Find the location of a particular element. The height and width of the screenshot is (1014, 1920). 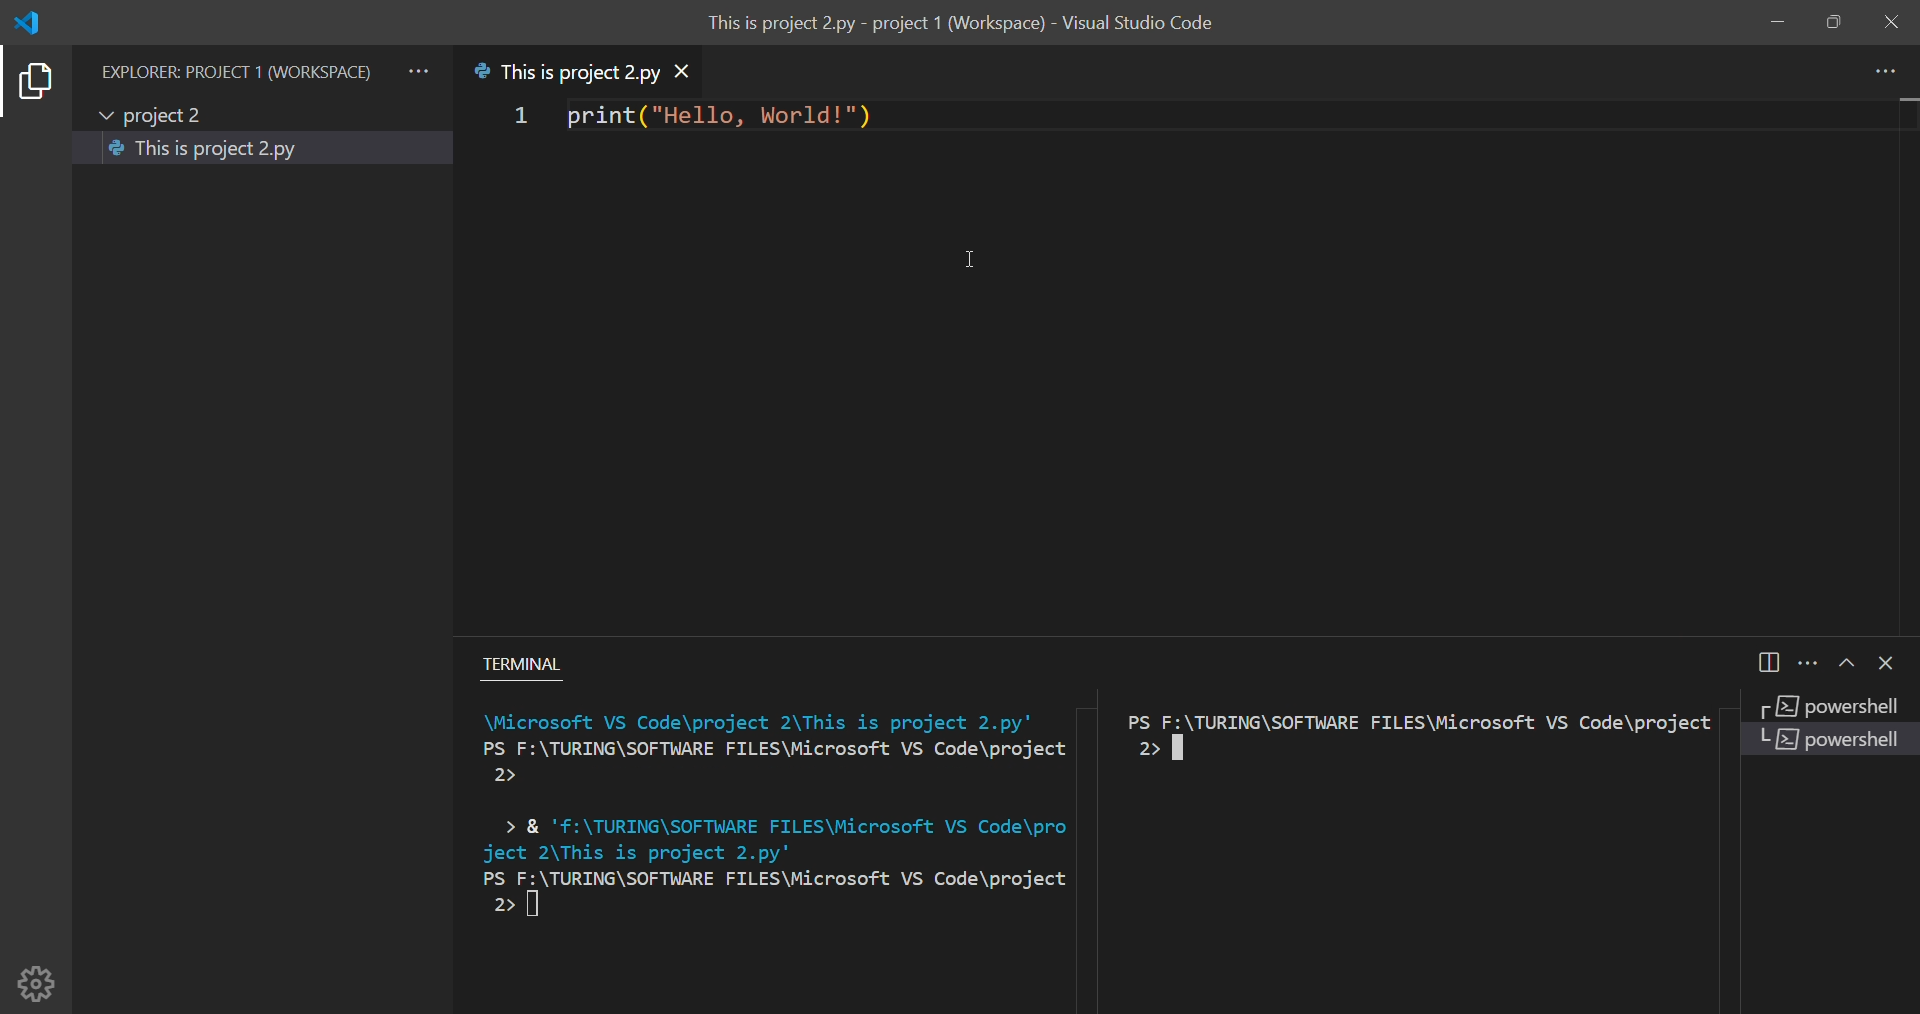

close tab is located at coordinates (702, 70).